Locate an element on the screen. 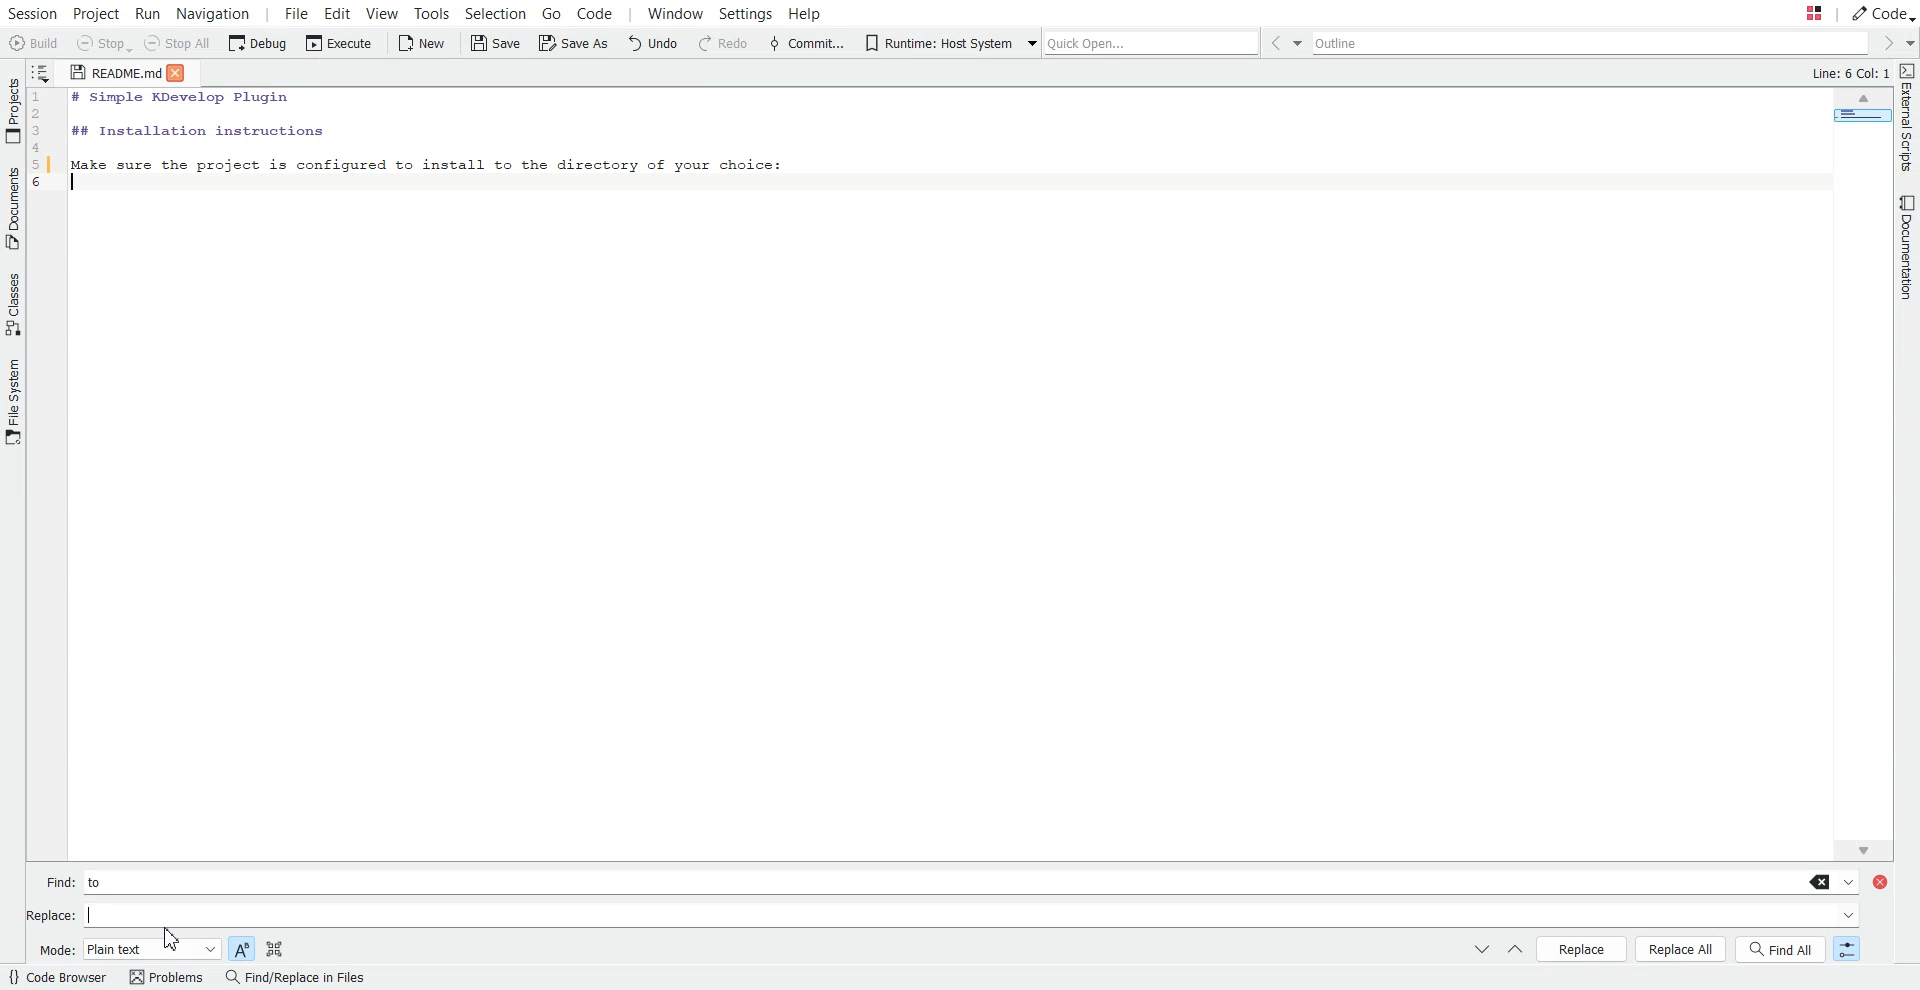 The width and height of the screenshot is (1920, 990). Stop is located at coordinates (103, 45).